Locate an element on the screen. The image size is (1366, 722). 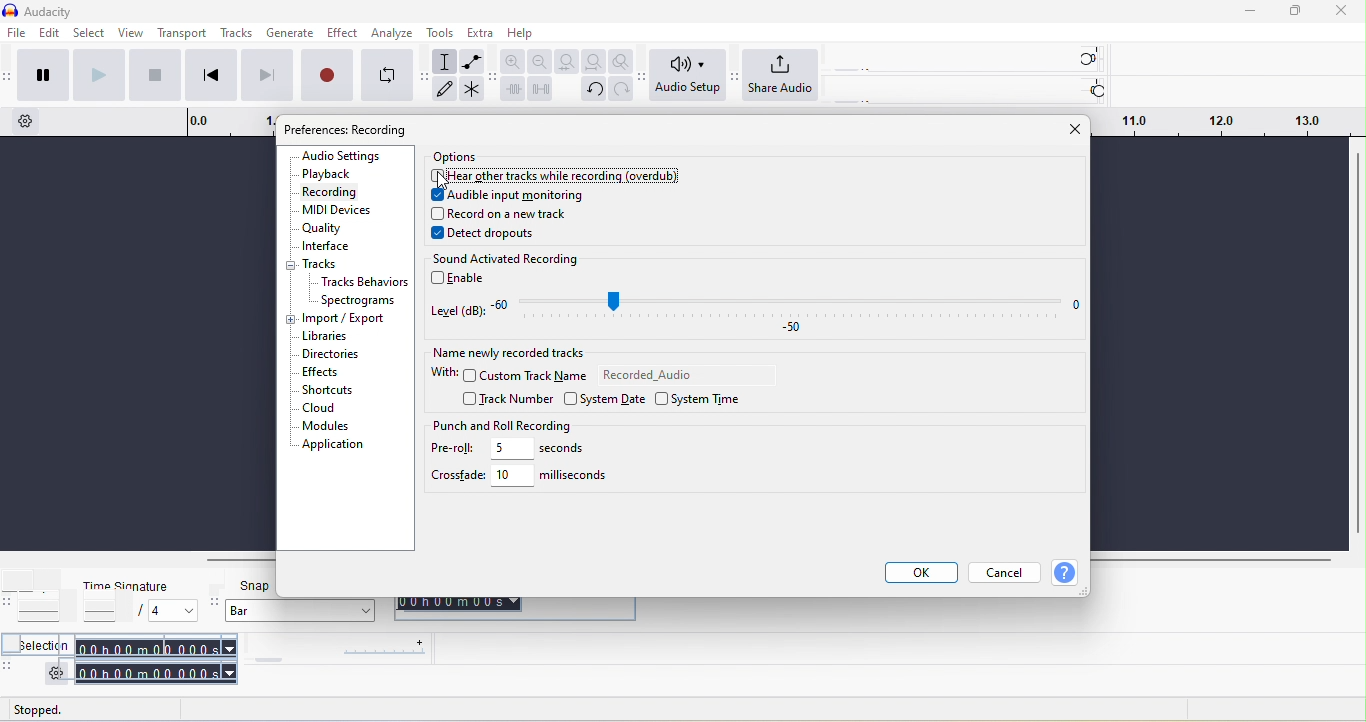
fit project to width is located at coordinates (595, 61).